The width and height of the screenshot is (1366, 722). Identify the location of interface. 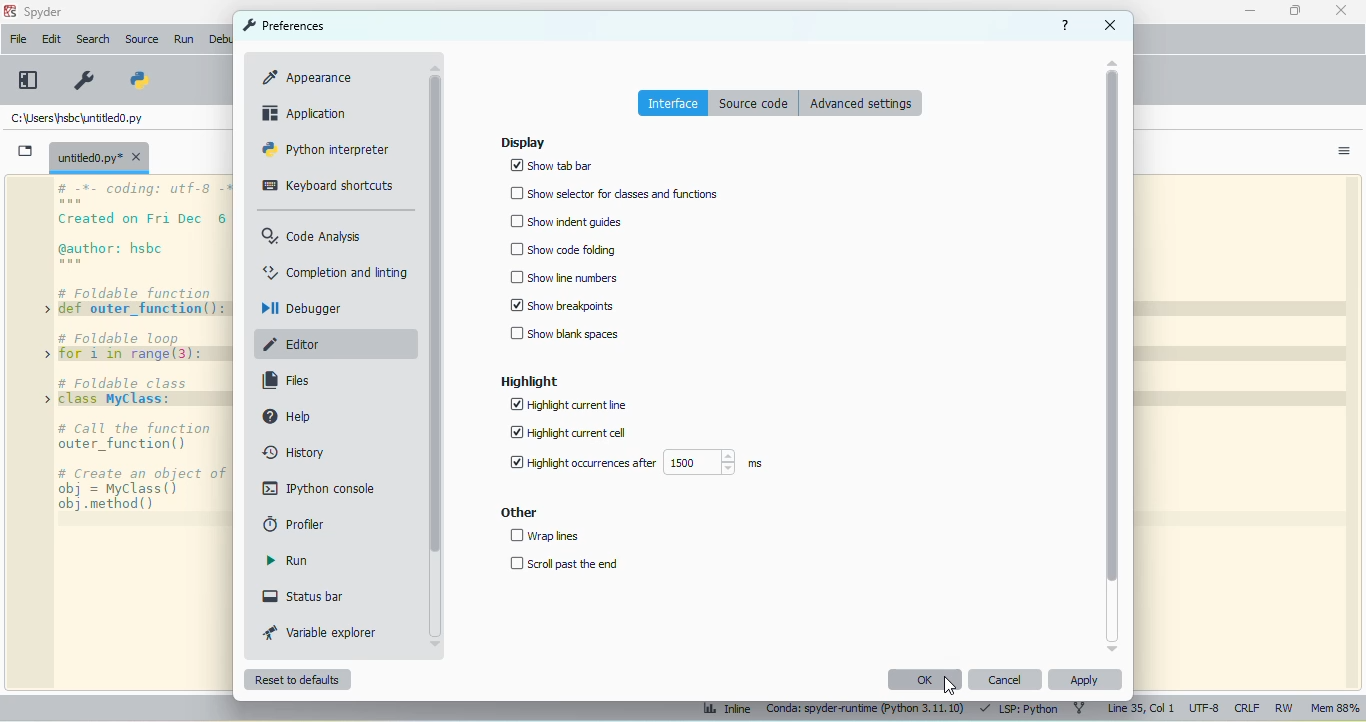
(674, 103).